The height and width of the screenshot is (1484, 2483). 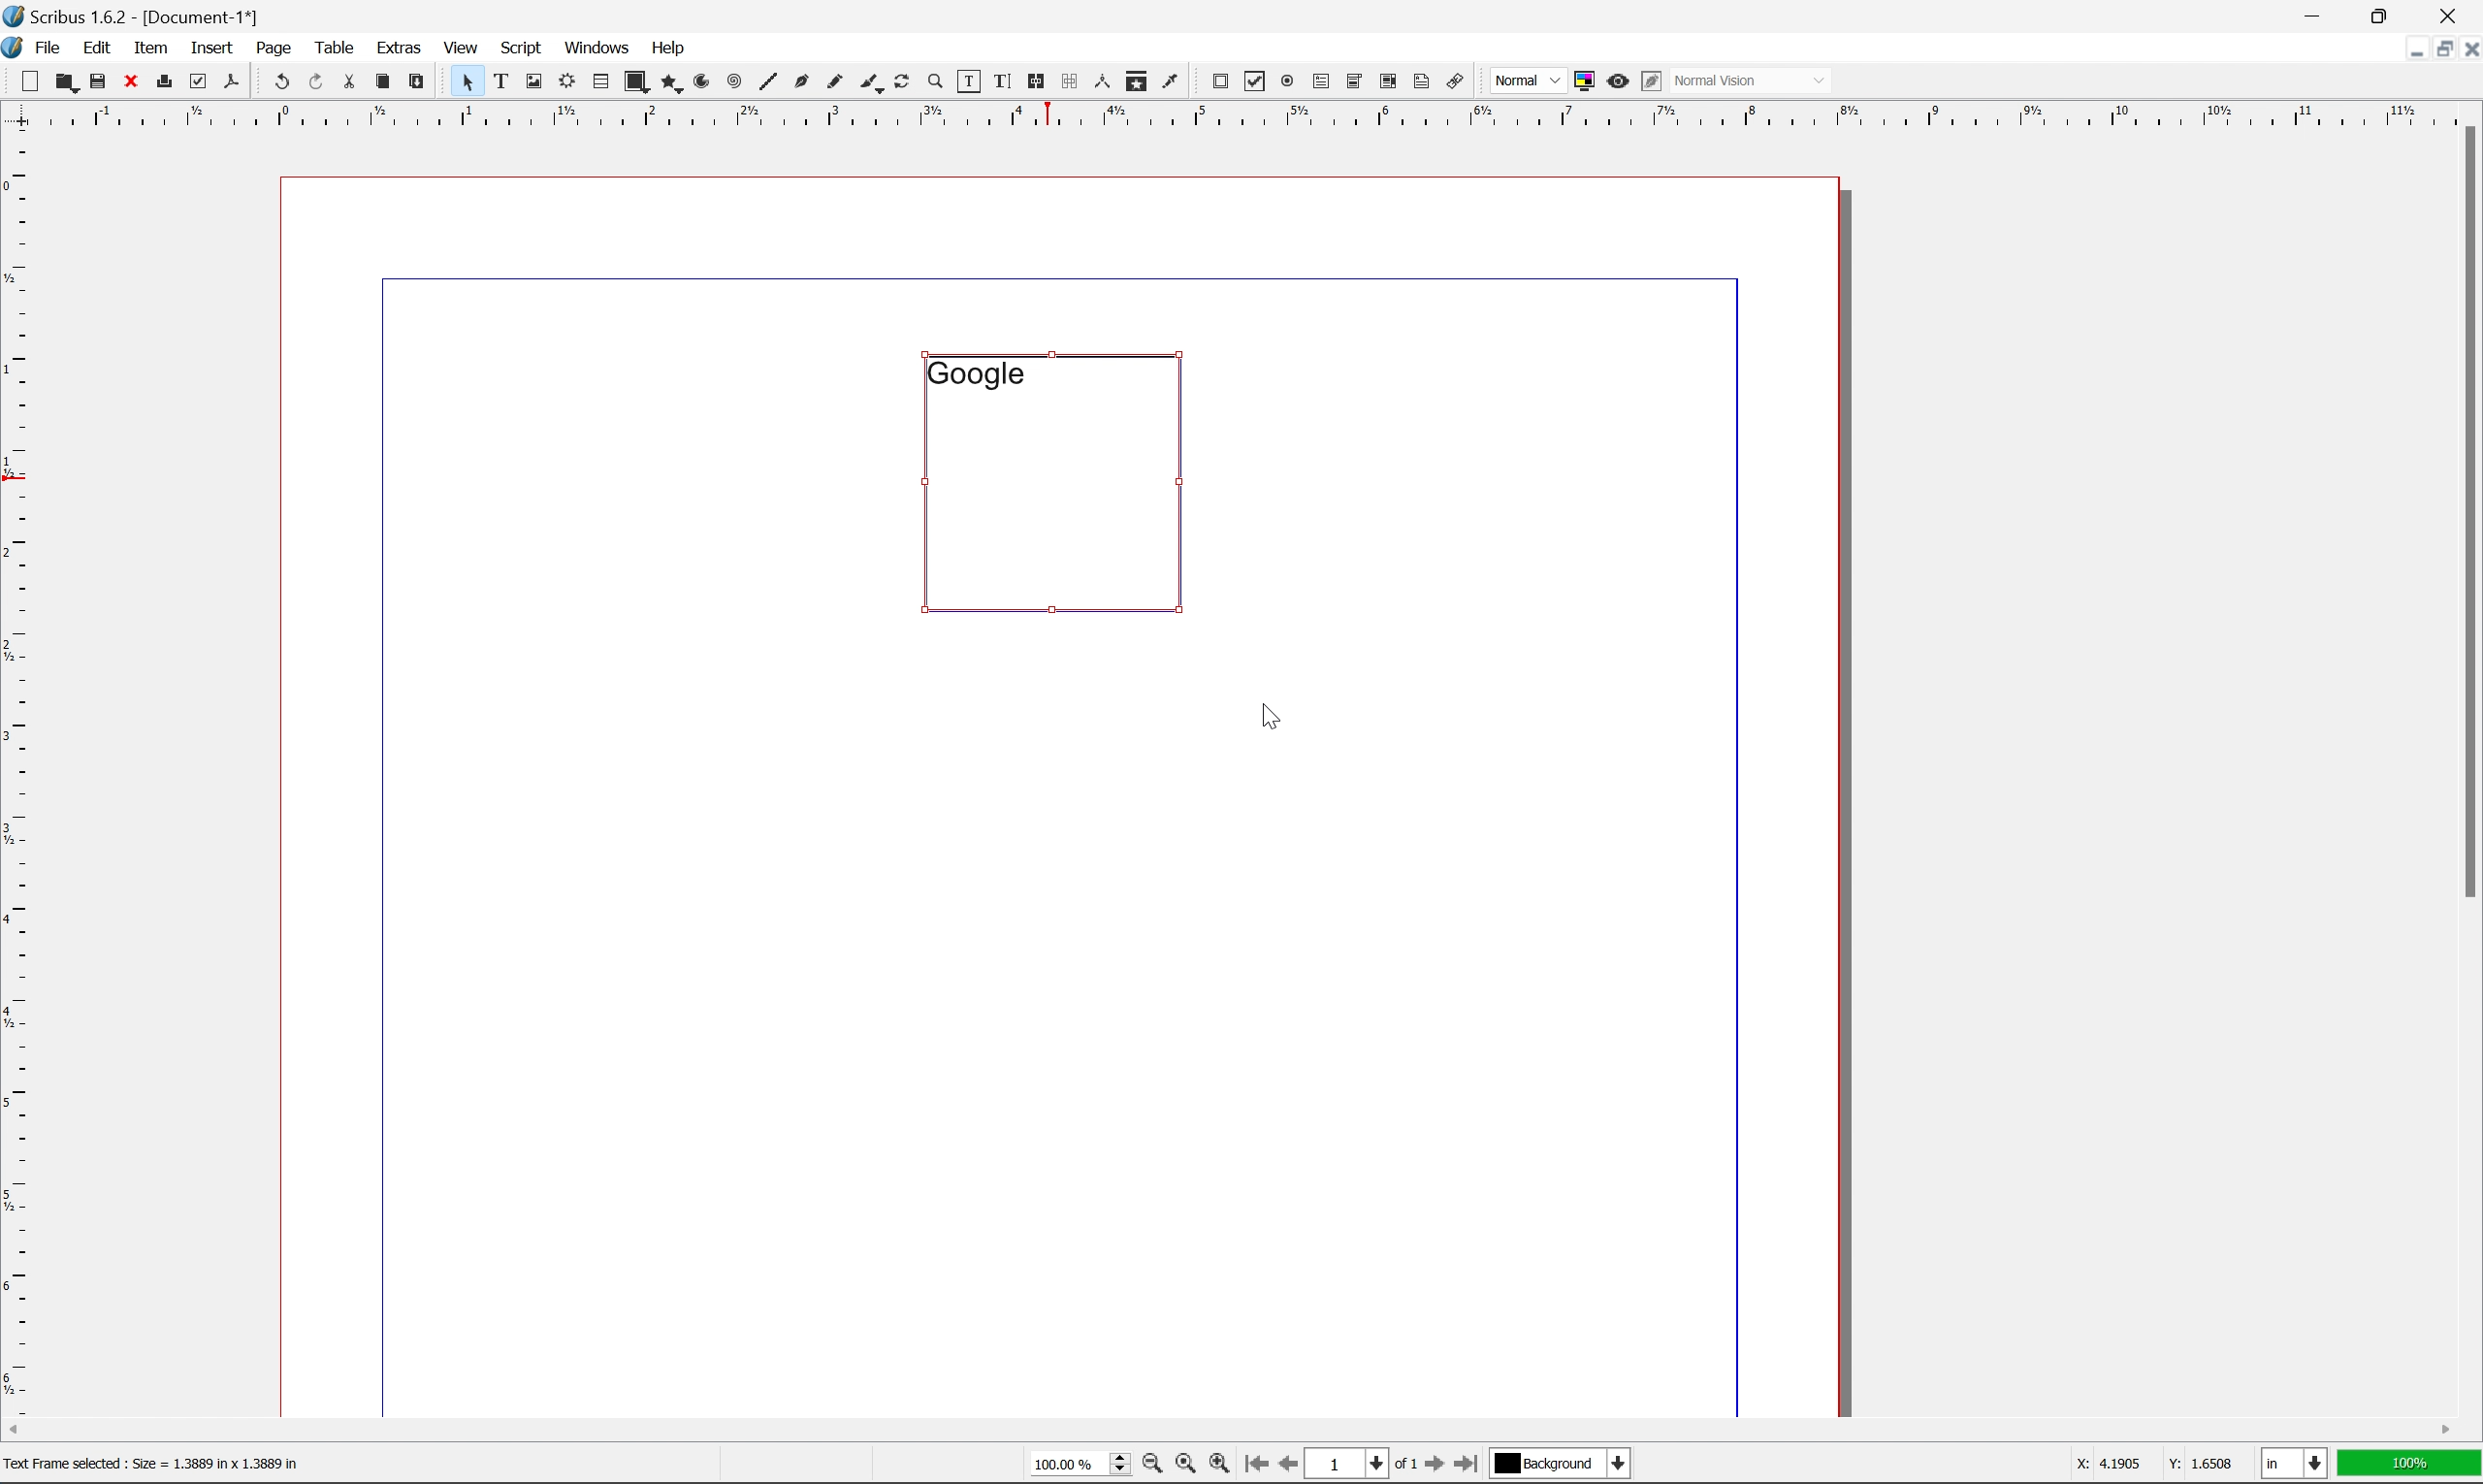 What do you see at coordinates (1651, 82) in the screenshot?
I see `edit in preview mode` at bounding box center [1651, 82].